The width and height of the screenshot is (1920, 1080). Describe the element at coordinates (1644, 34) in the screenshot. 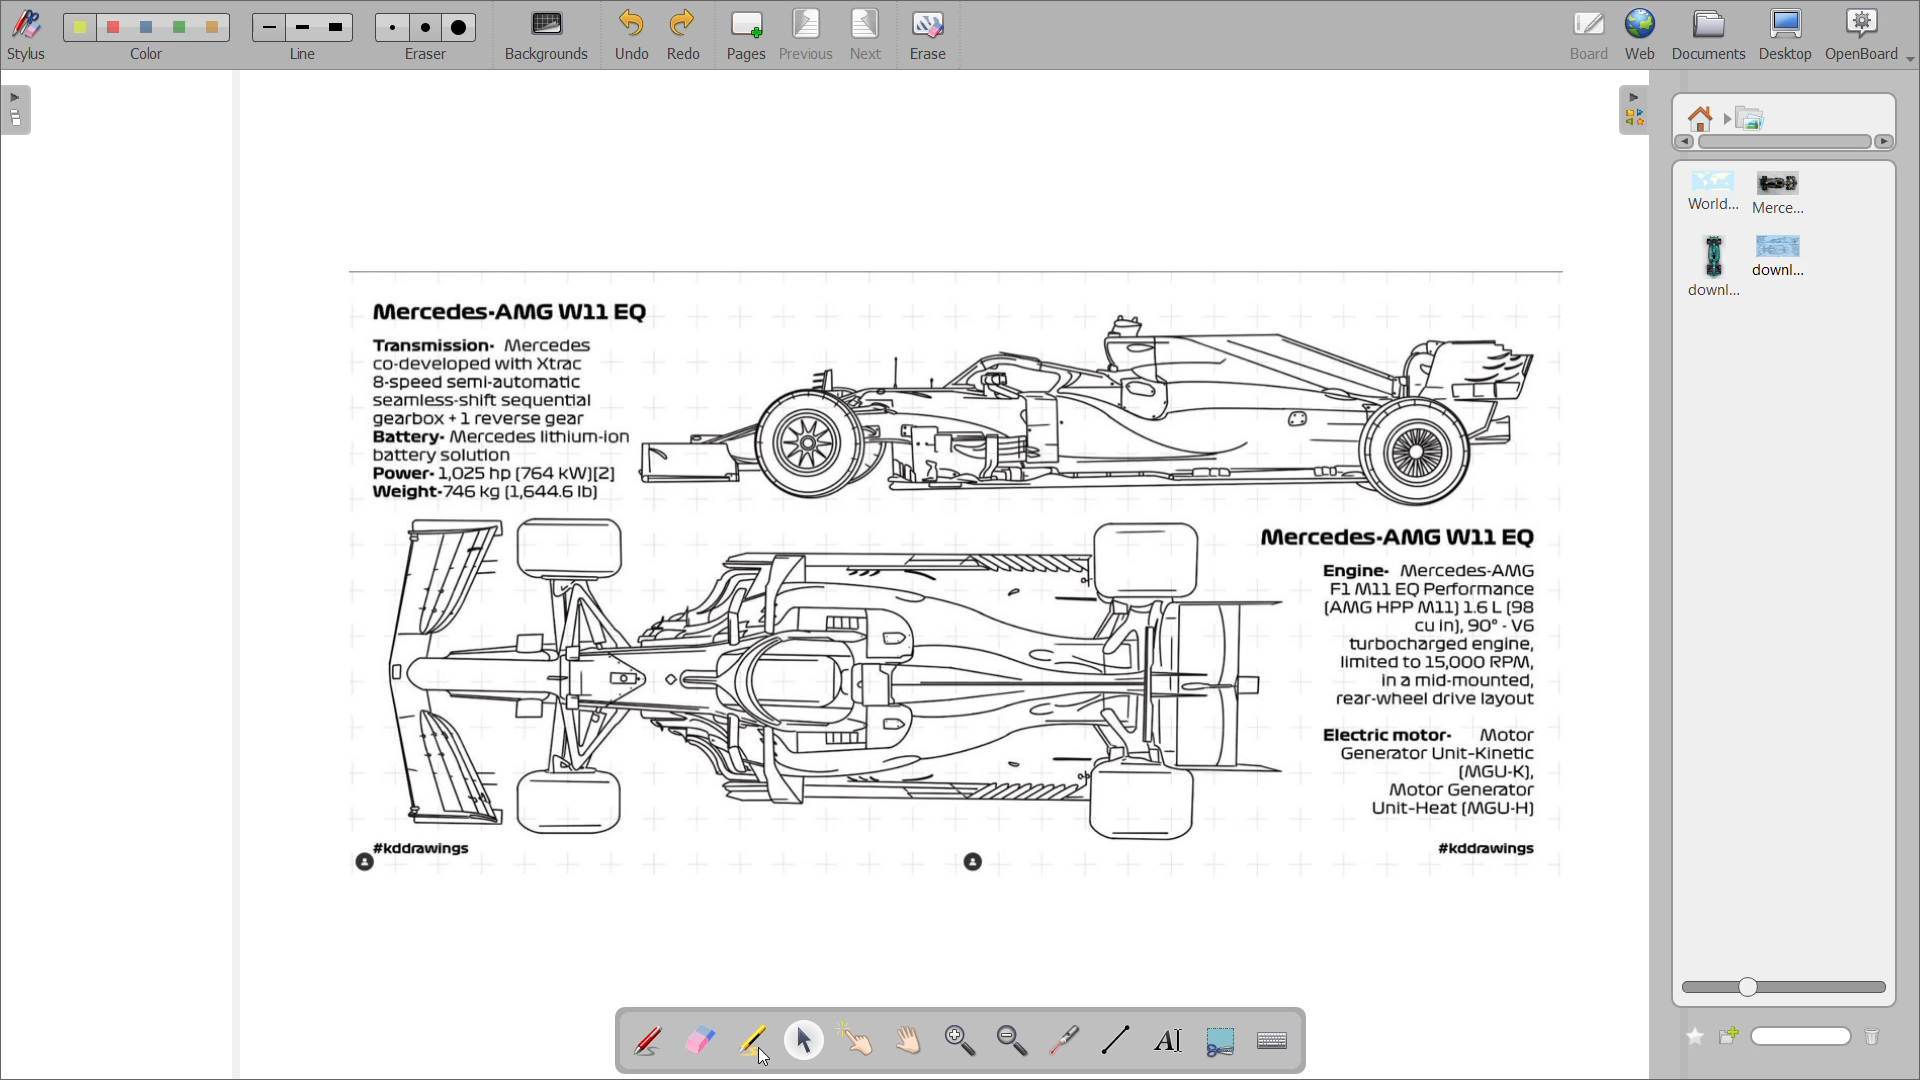

I see `web` at that location.